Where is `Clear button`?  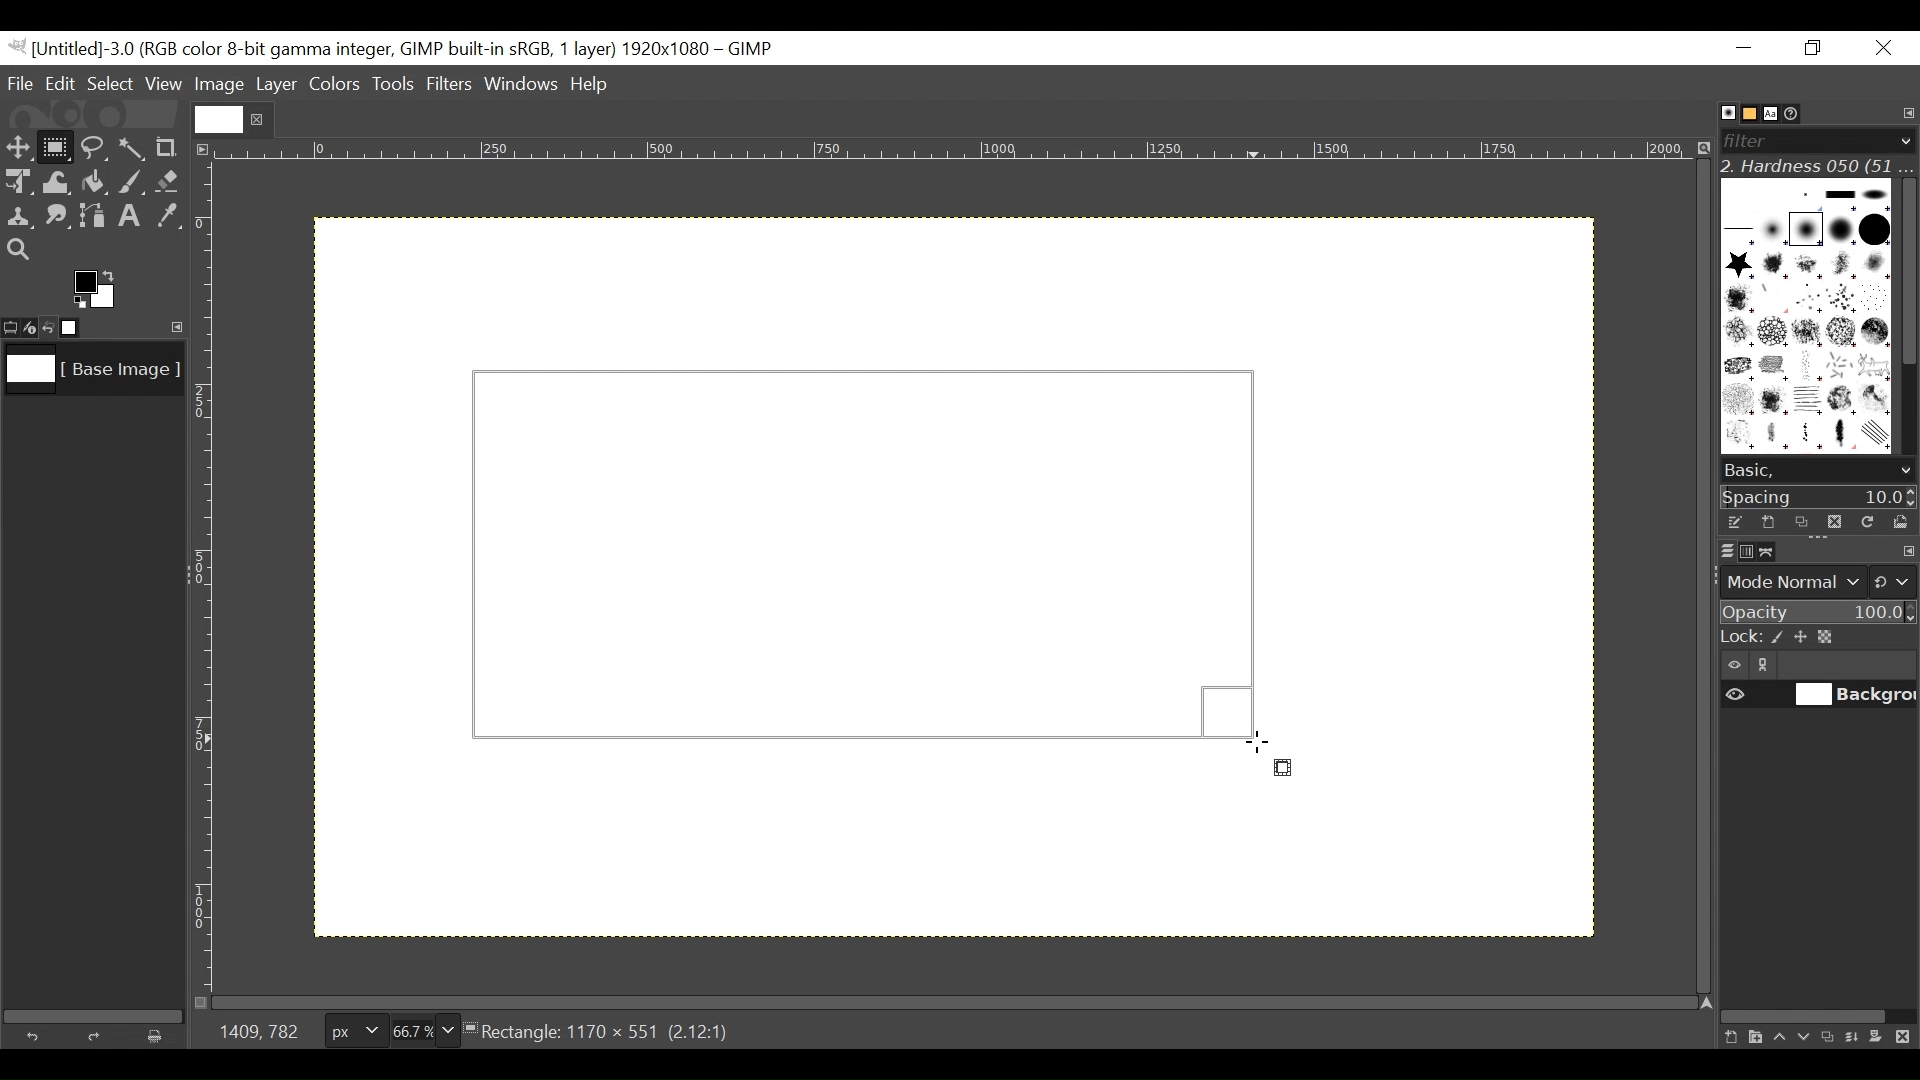
Clear button is located at coordinates (161, 1036).